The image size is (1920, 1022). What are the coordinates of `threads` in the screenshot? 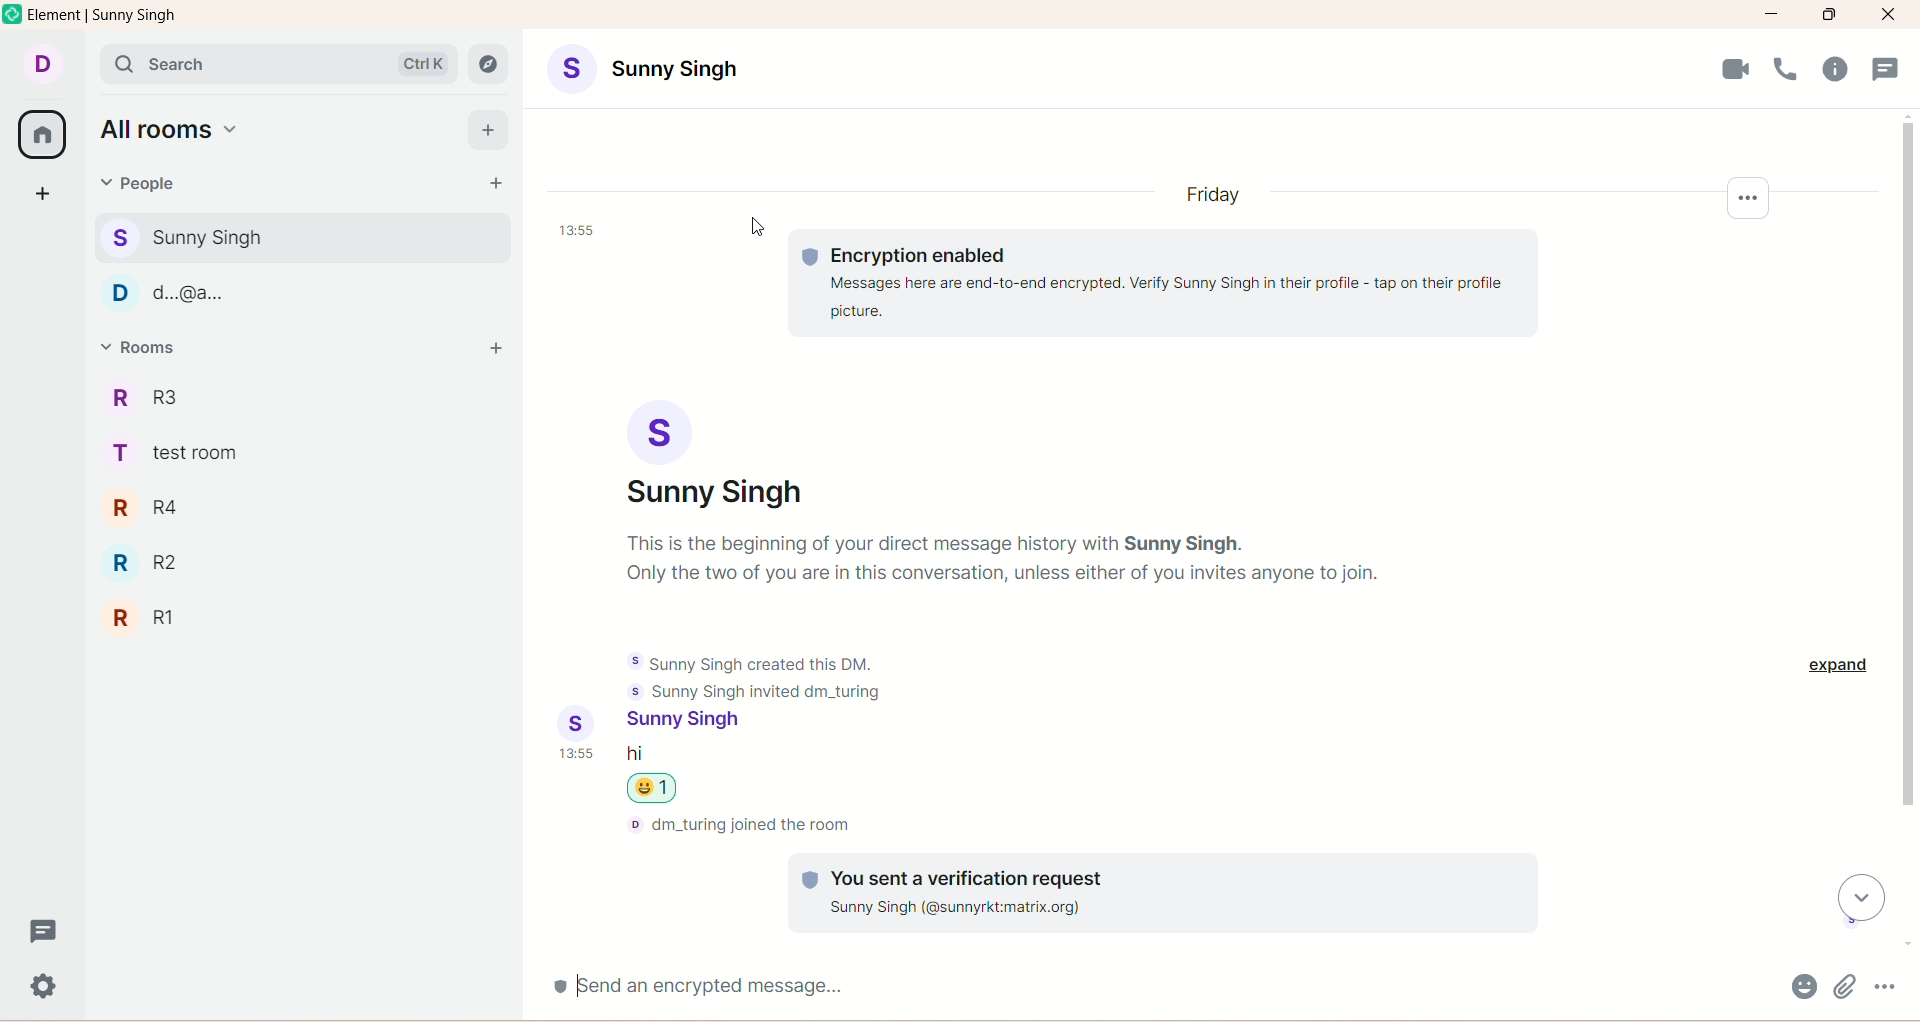 It's located at (1886, 69).